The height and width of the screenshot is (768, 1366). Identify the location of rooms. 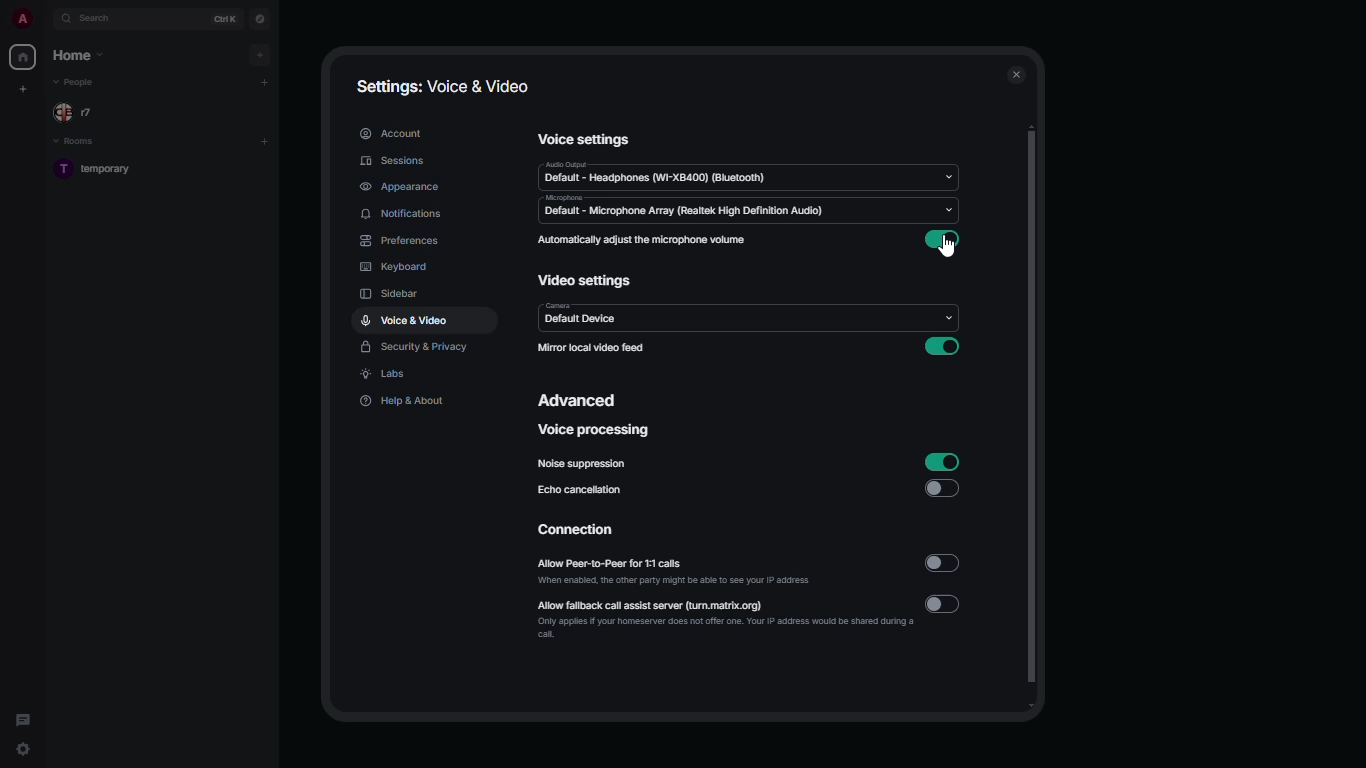
(78, 143).